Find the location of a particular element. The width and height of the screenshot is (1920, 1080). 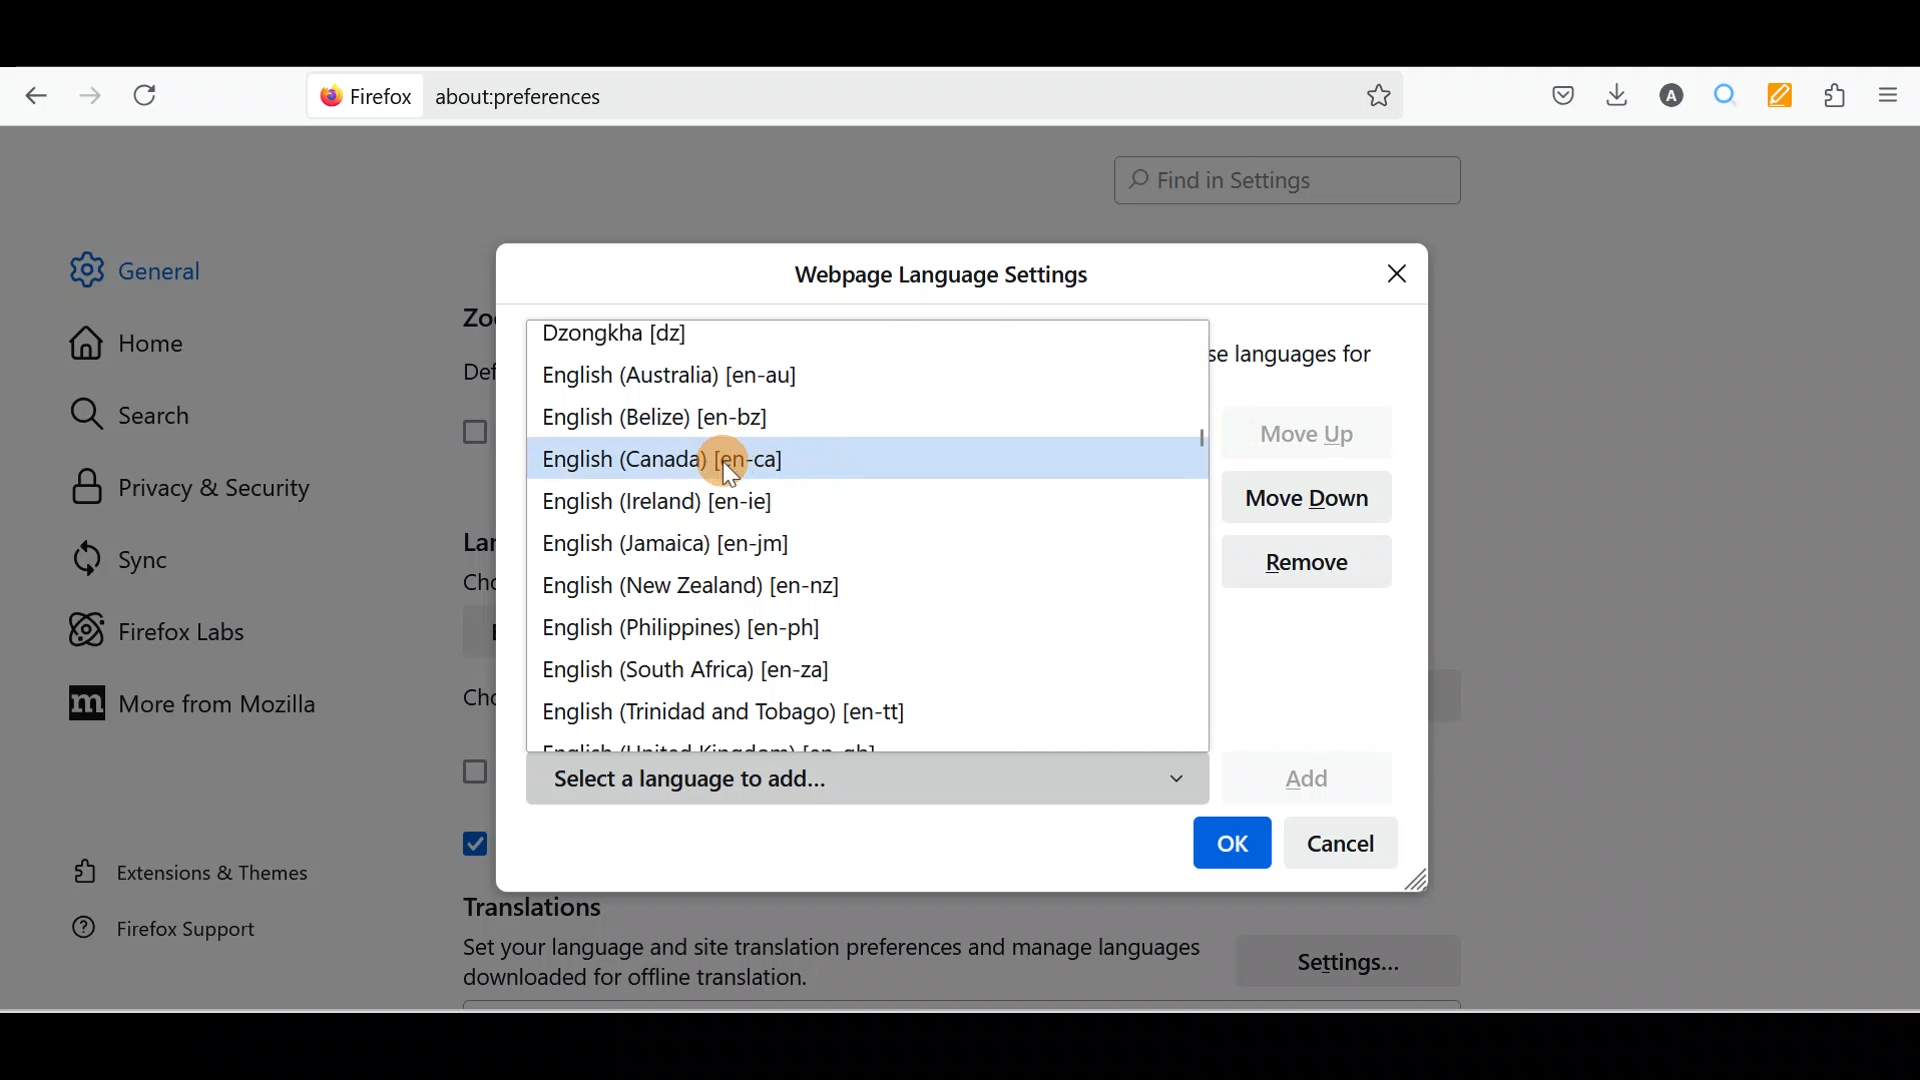

Find in Settings is located at coordinates (1288, 180).